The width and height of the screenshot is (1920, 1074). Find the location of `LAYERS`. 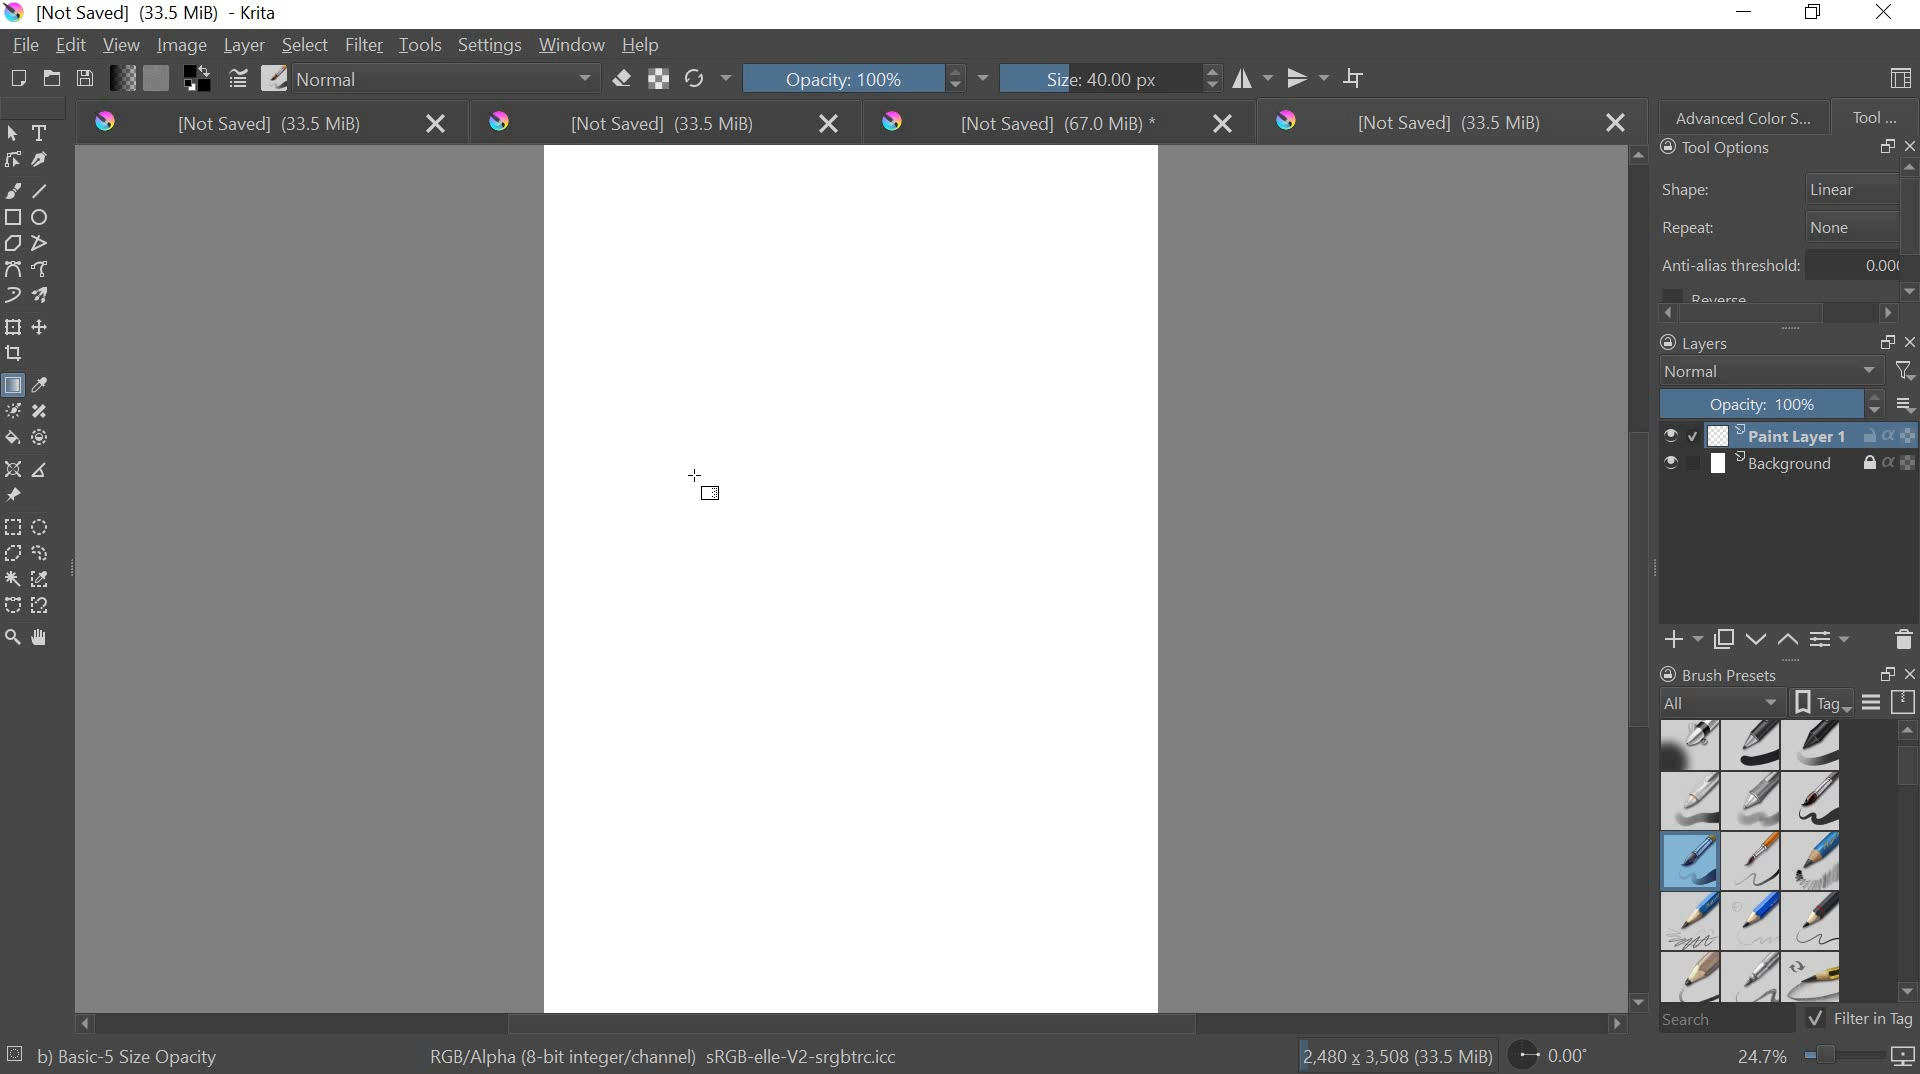

LAYERS is located at coordinates (1691, 343).